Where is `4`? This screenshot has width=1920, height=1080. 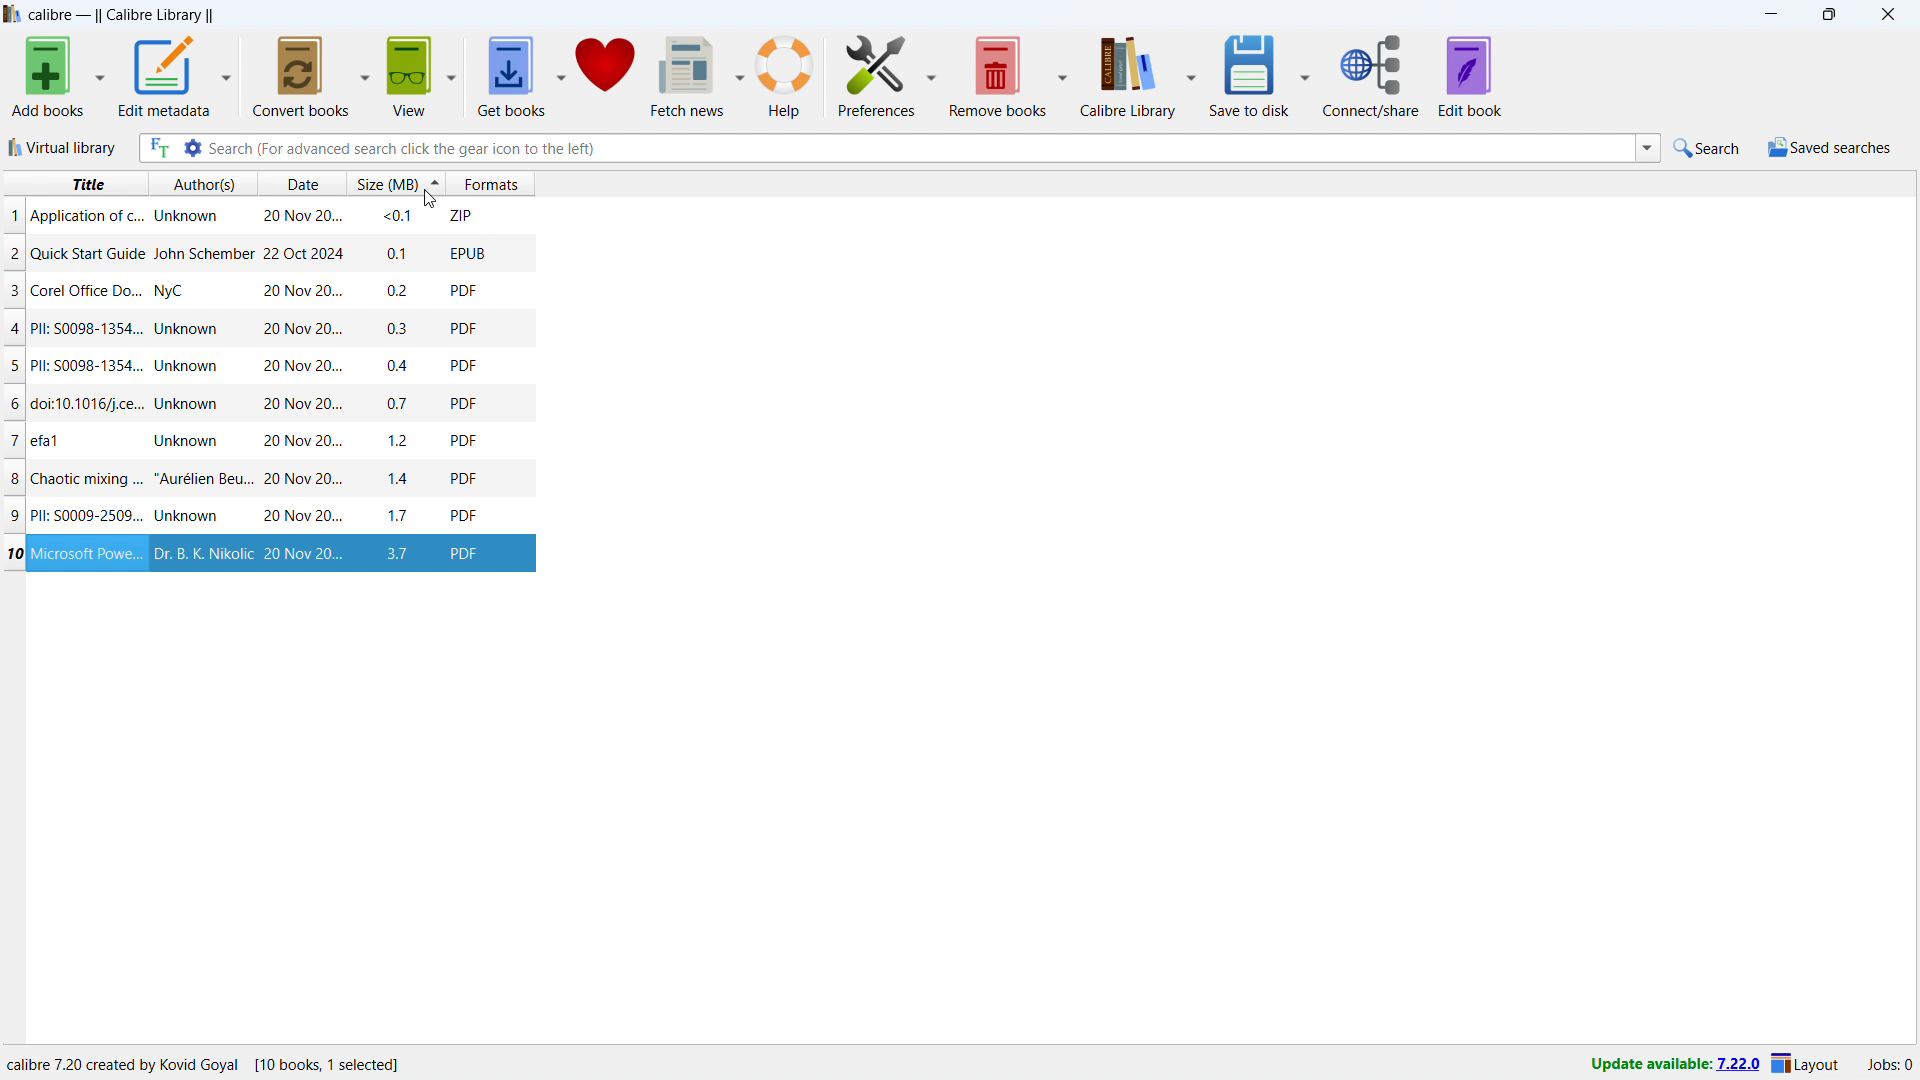
4 is located at coordinates (13, 327).